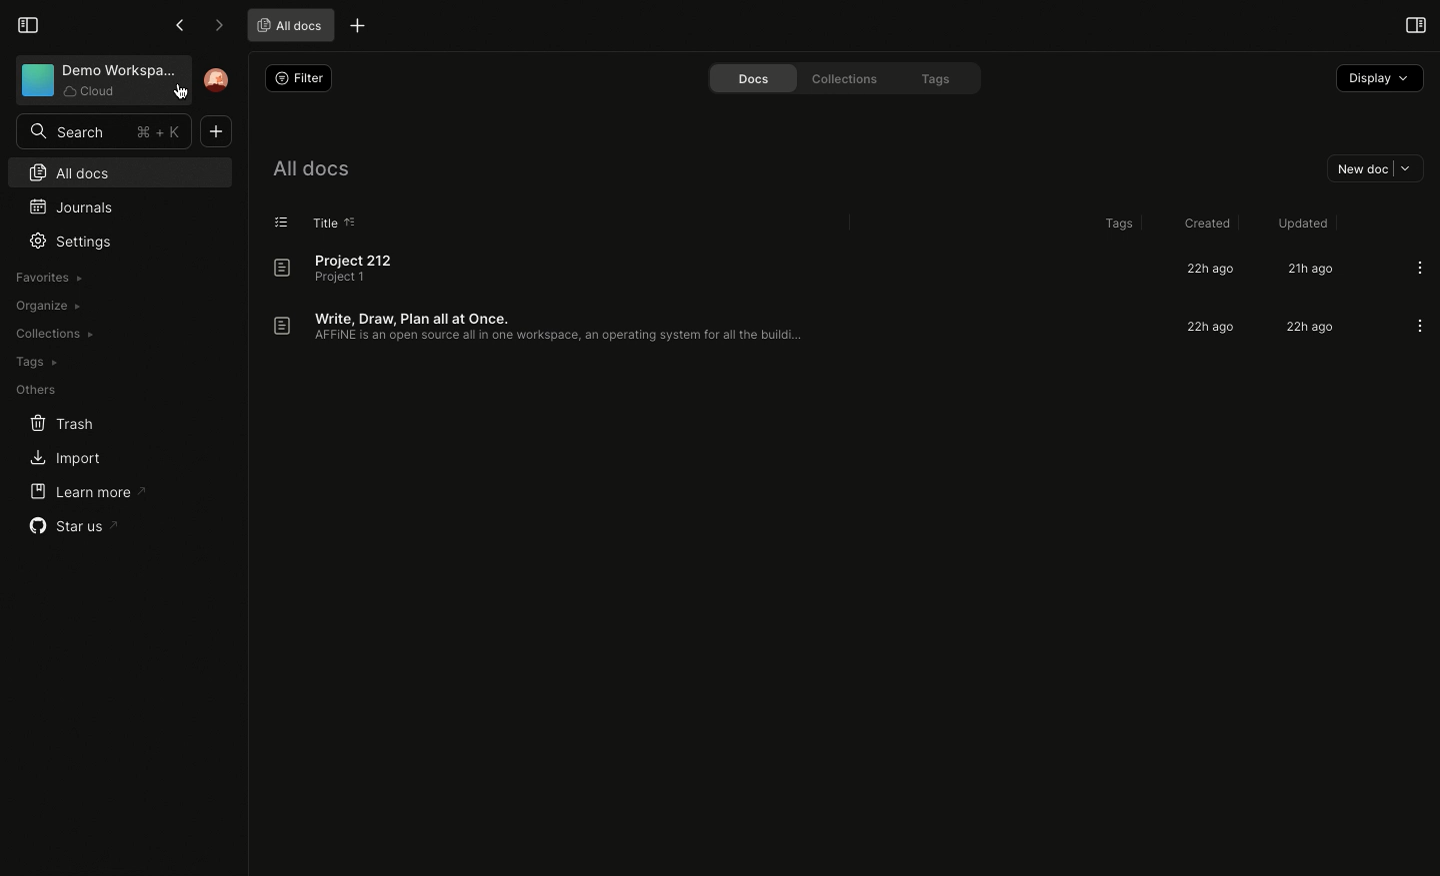 This screenshot has width=1440, height=876. Describe the element at coordinates (69, 205) in the screenshot. I see `Journals` at that location.